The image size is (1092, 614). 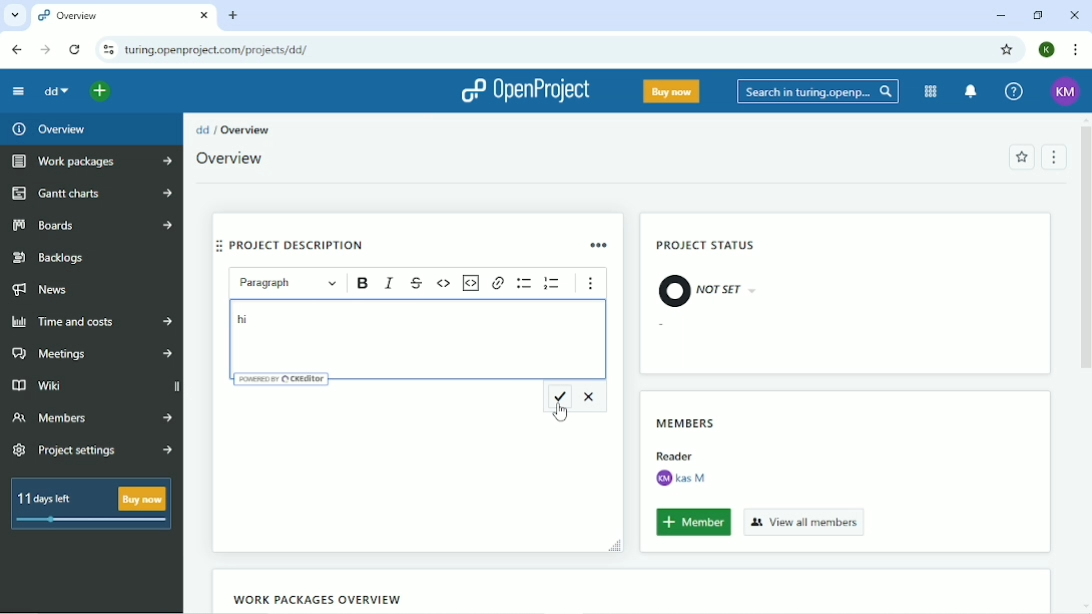 What do you see at coordinates (999, 17) in the screenshot?
I see `Minimize` at bounding box center [999, 17].